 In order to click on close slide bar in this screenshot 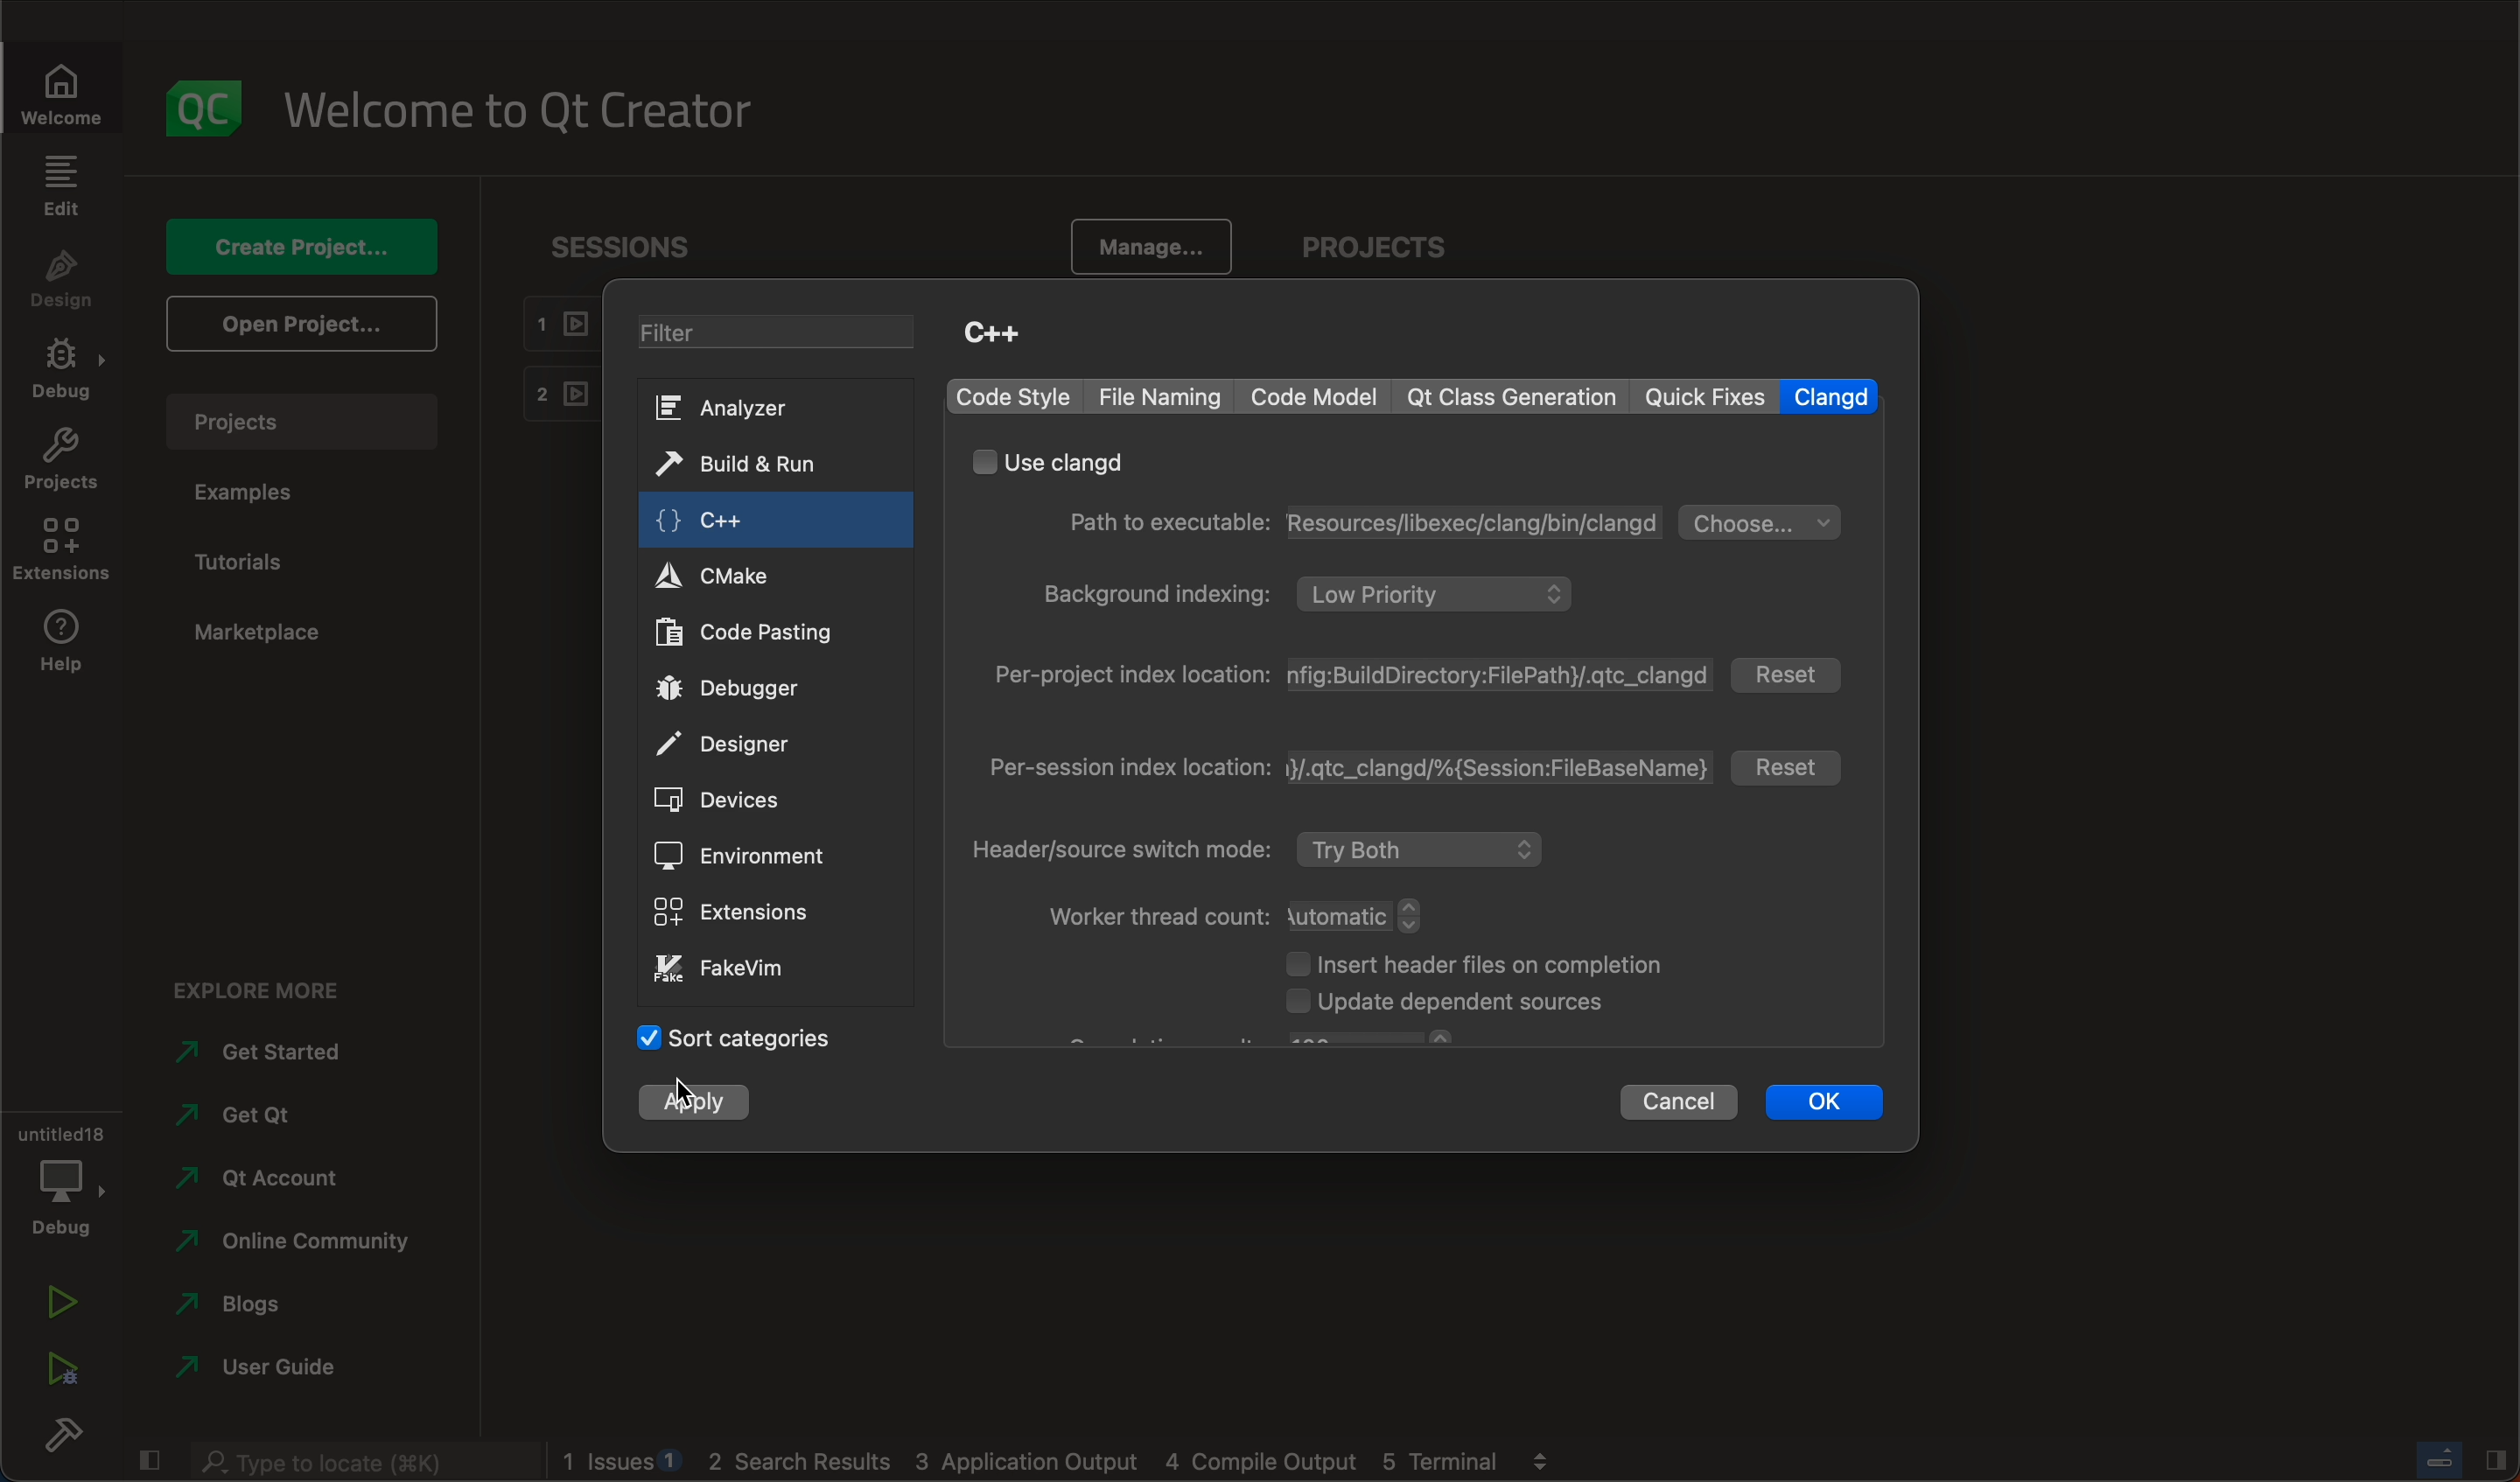, I will do `click(145, 1460)`.